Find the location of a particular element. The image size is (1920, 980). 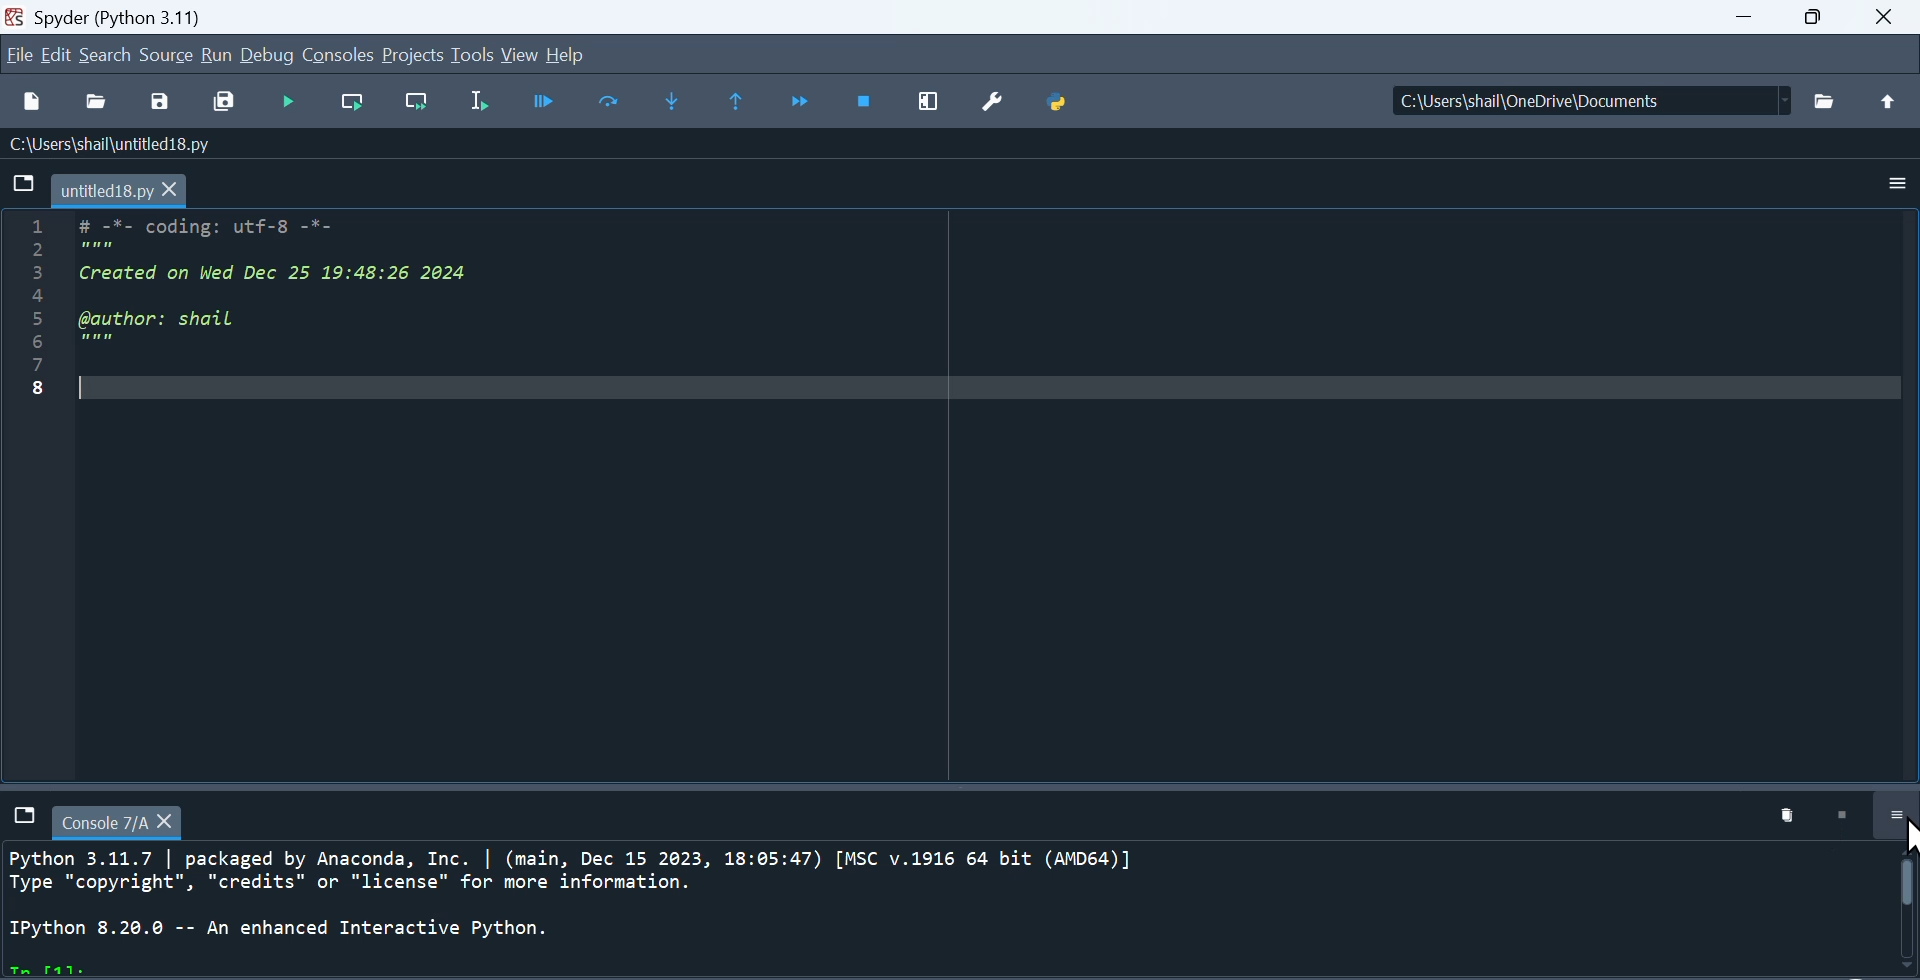

open directory is located at coordinates (1829, 97).